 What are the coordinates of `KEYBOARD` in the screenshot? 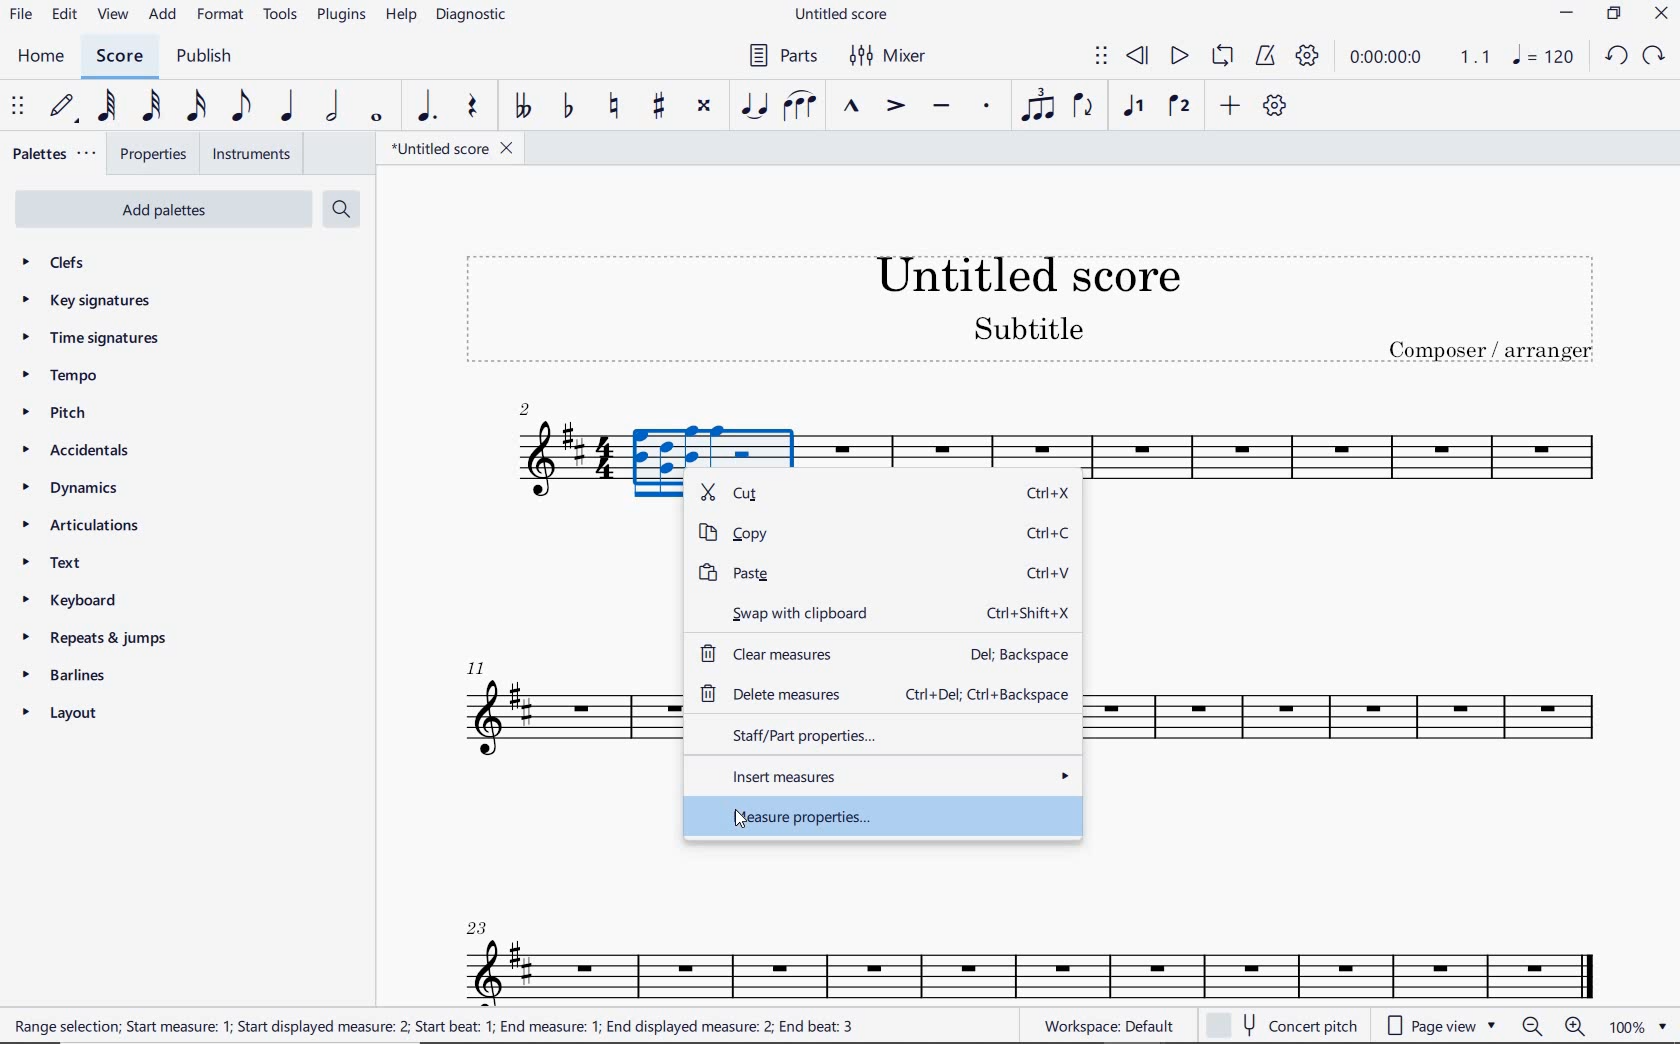 It's located at (86, 602).